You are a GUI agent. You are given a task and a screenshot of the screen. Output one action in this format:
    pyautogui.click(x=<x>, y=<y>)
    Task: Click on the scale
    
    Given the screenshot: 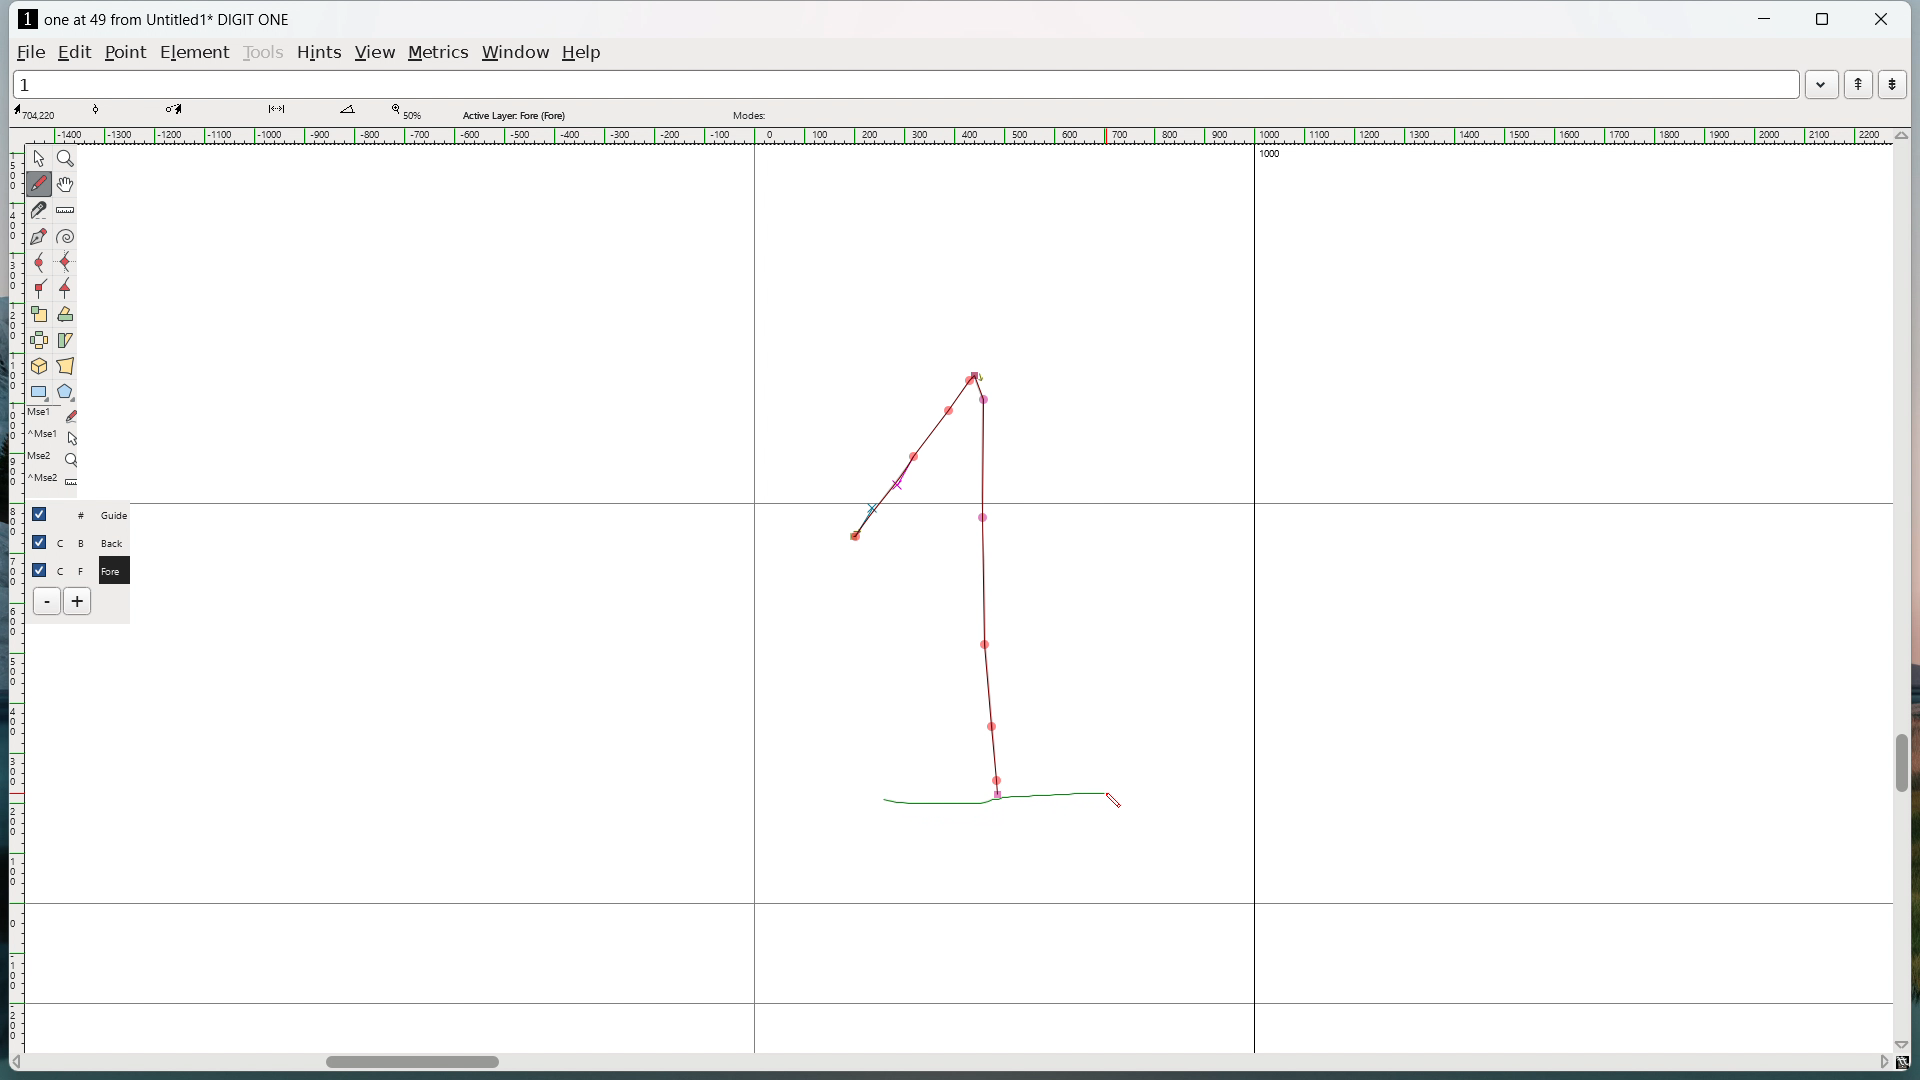 What is the action you would take?
    pyautogui.click(x=40, y=313)
    